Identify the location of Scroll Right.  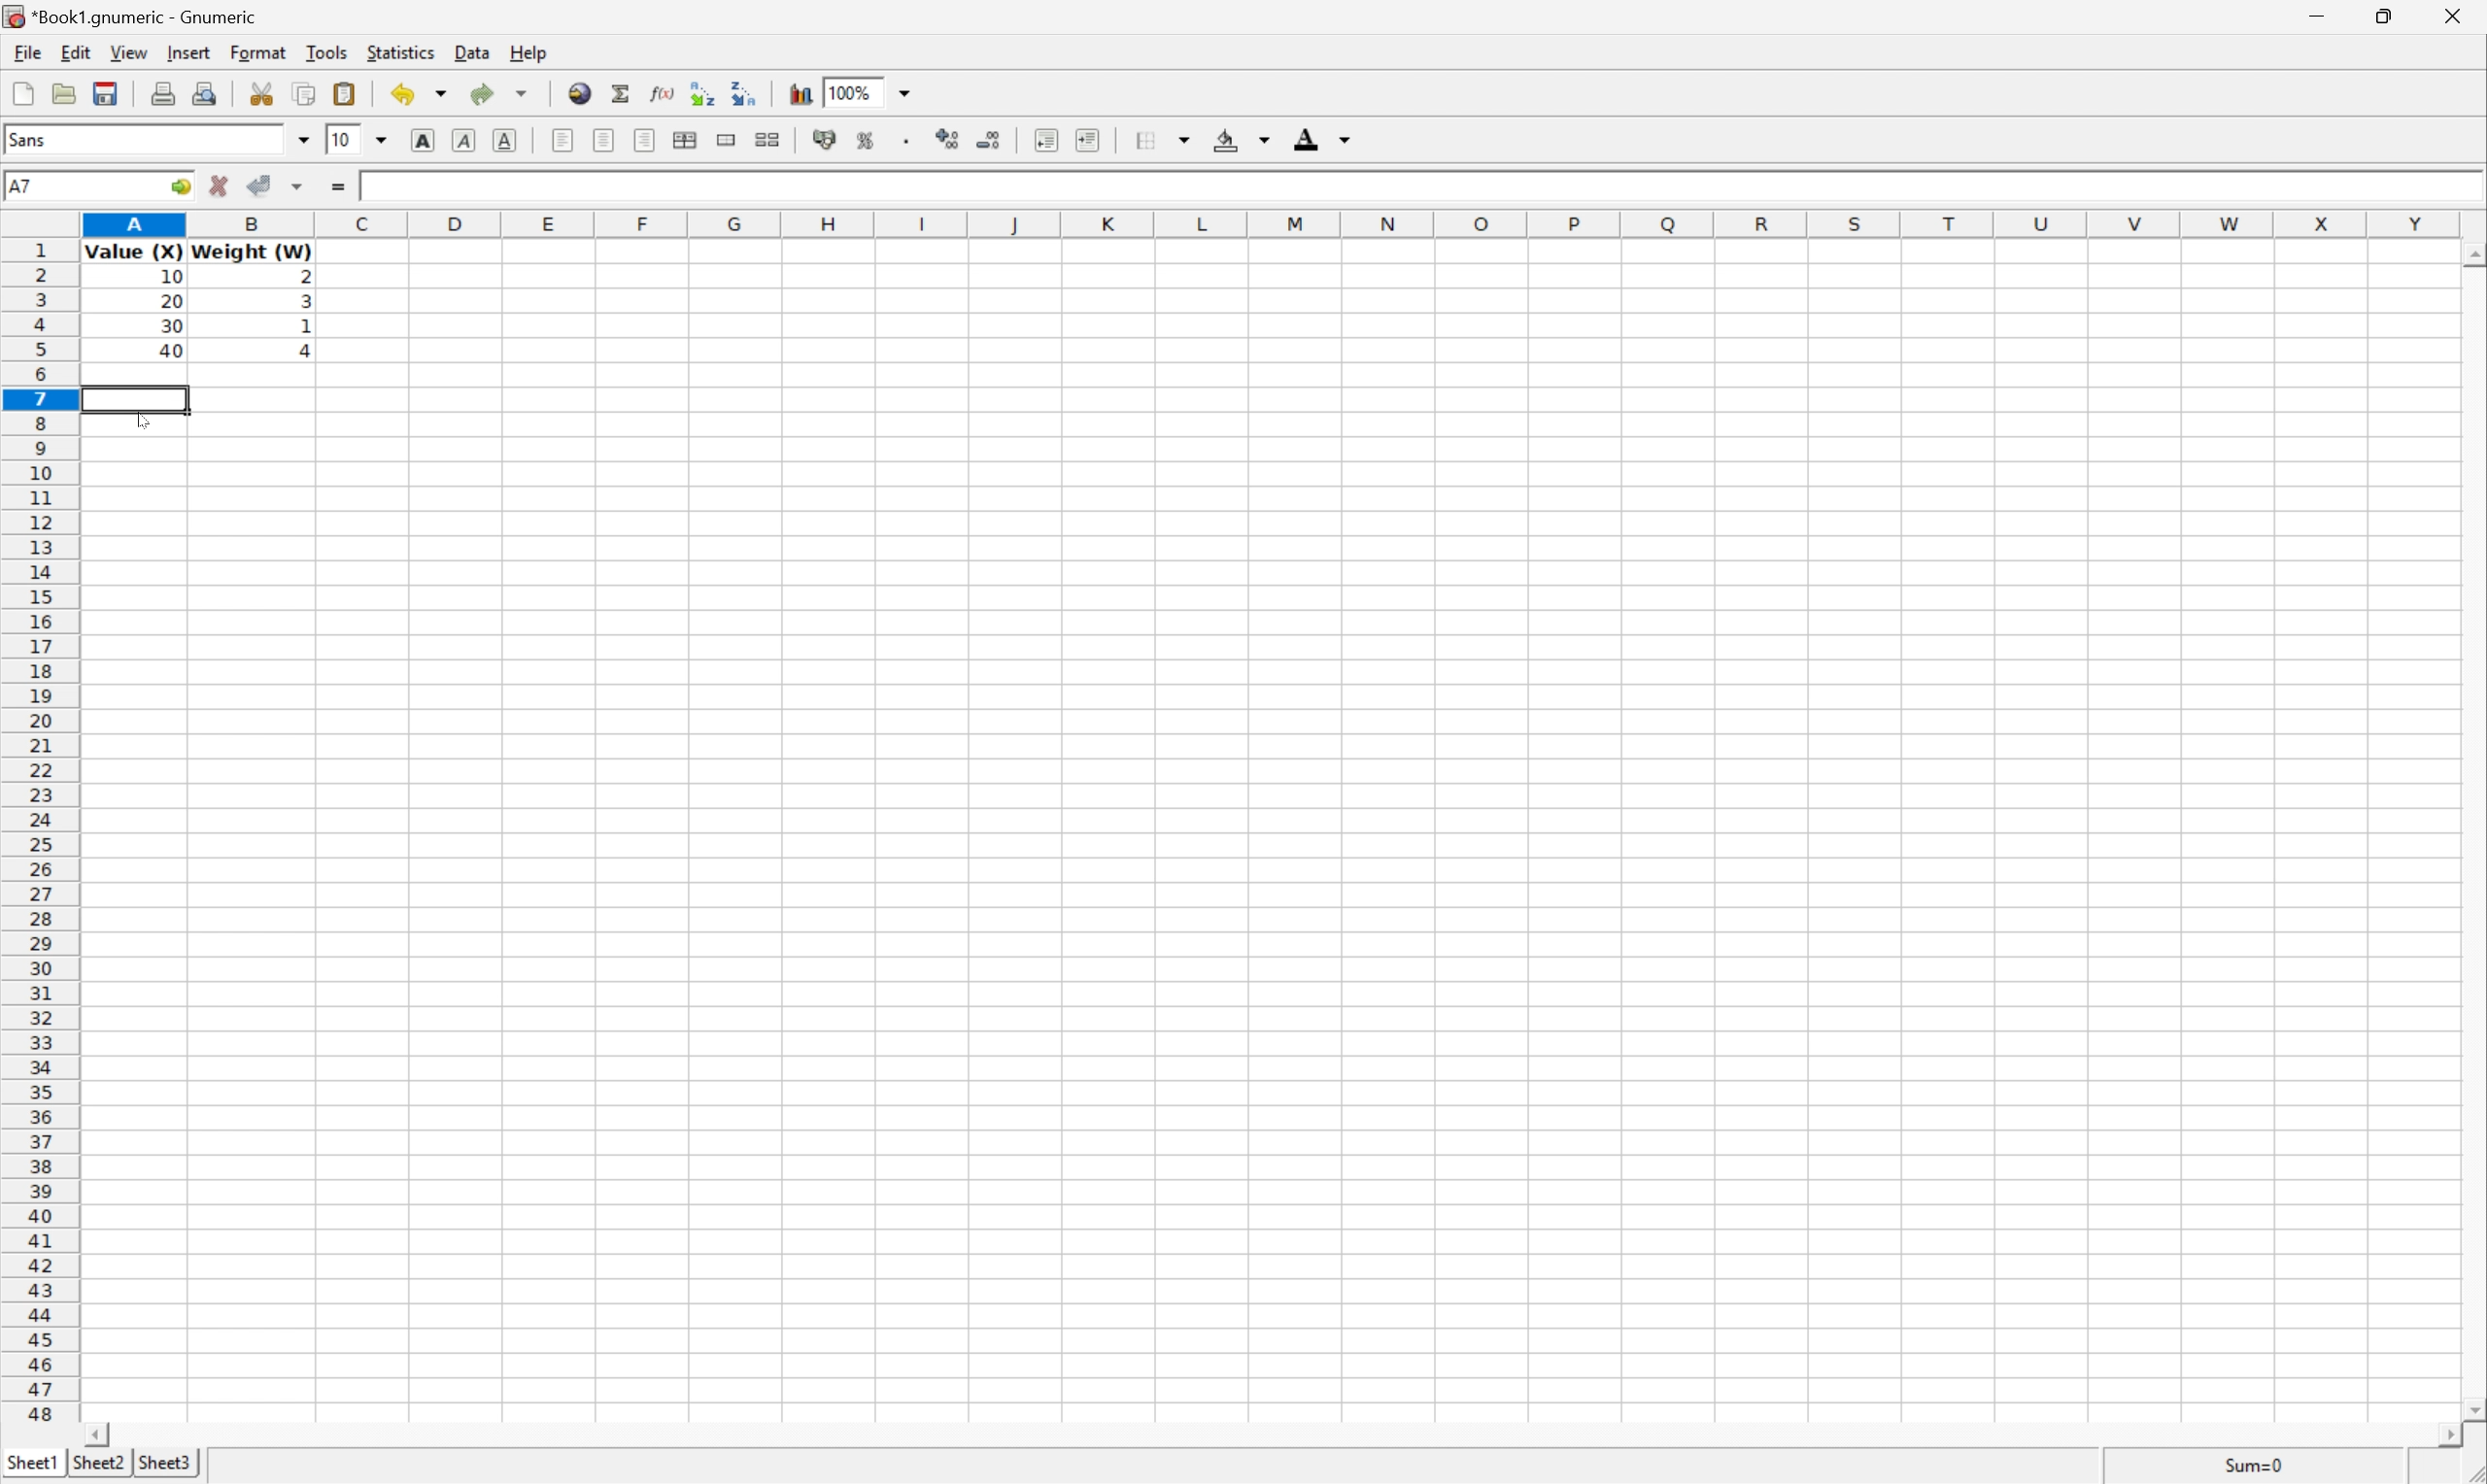
(2442, 1435).